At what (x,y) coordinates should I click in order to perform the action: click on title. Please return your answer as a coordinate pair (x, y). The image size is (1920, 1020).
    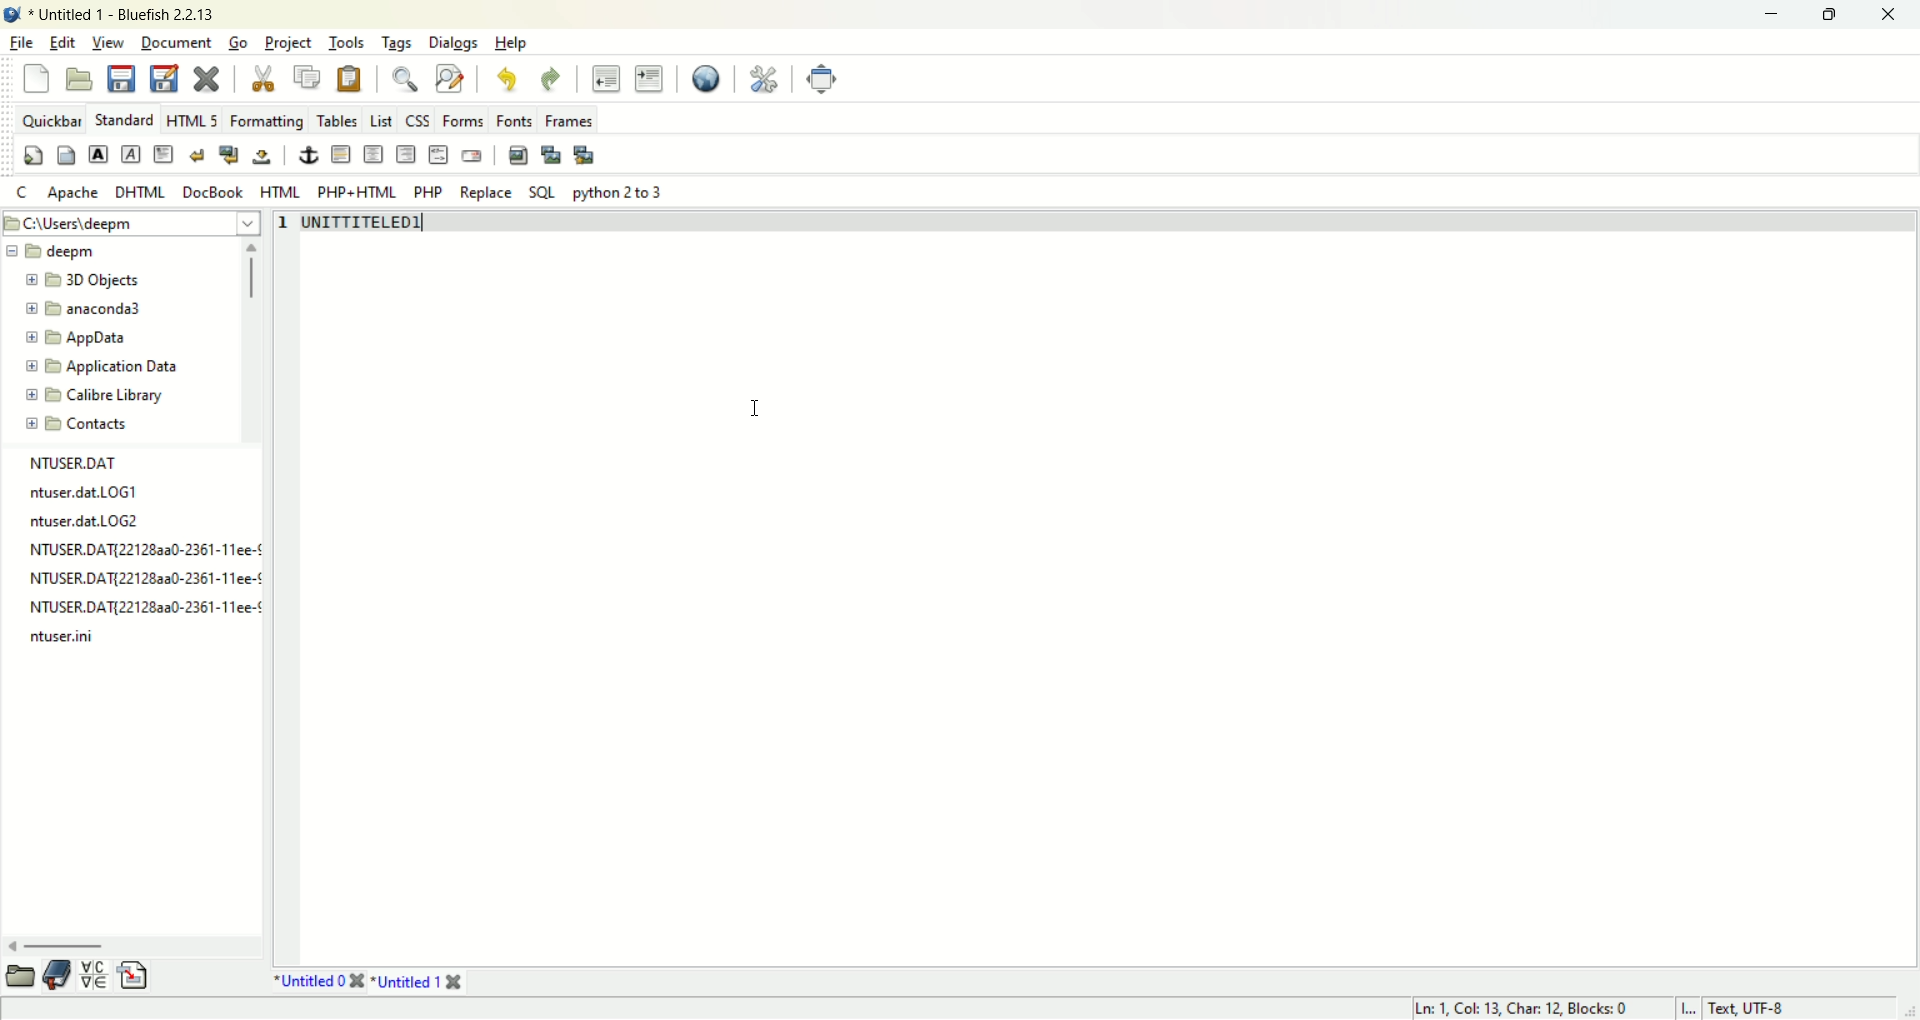
    Looking at the image, I should click on (124, 15).